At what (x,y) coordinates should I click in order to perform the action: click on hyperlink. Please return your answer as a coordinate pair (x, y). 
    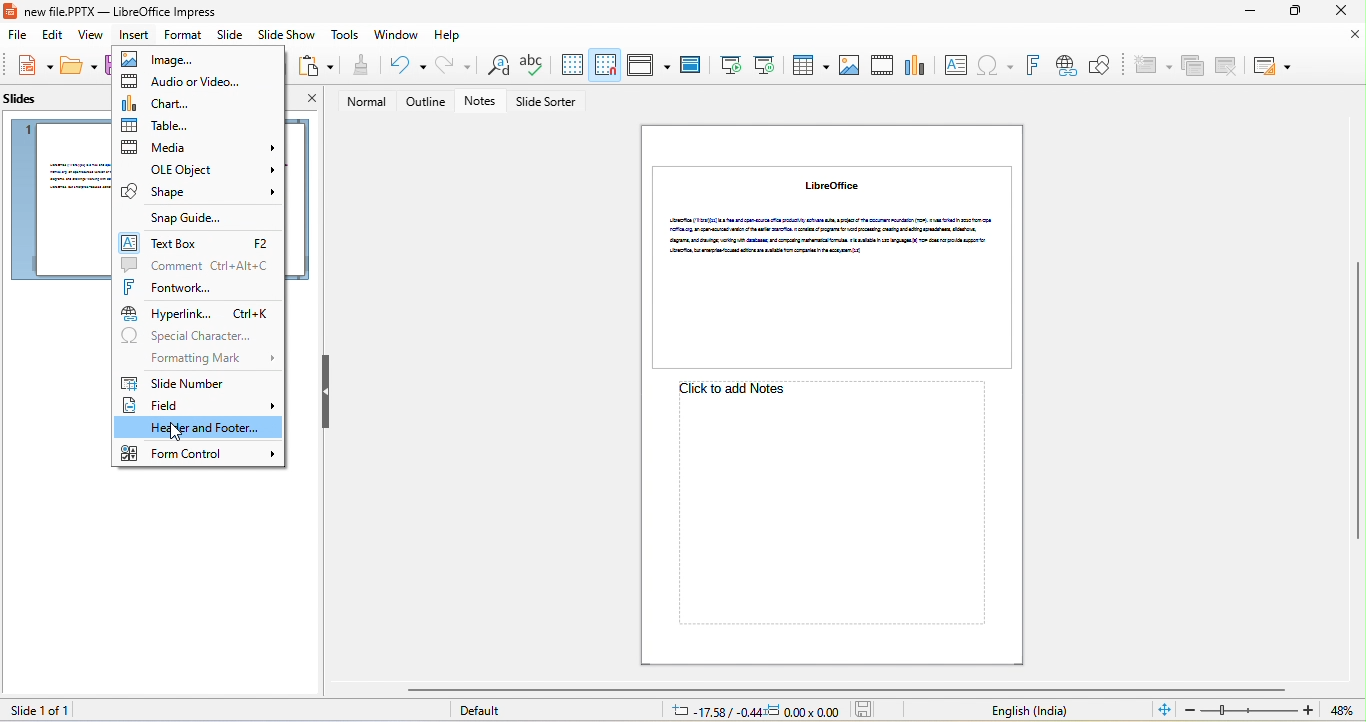
    Looking at the image, I should click on (1065, 66).